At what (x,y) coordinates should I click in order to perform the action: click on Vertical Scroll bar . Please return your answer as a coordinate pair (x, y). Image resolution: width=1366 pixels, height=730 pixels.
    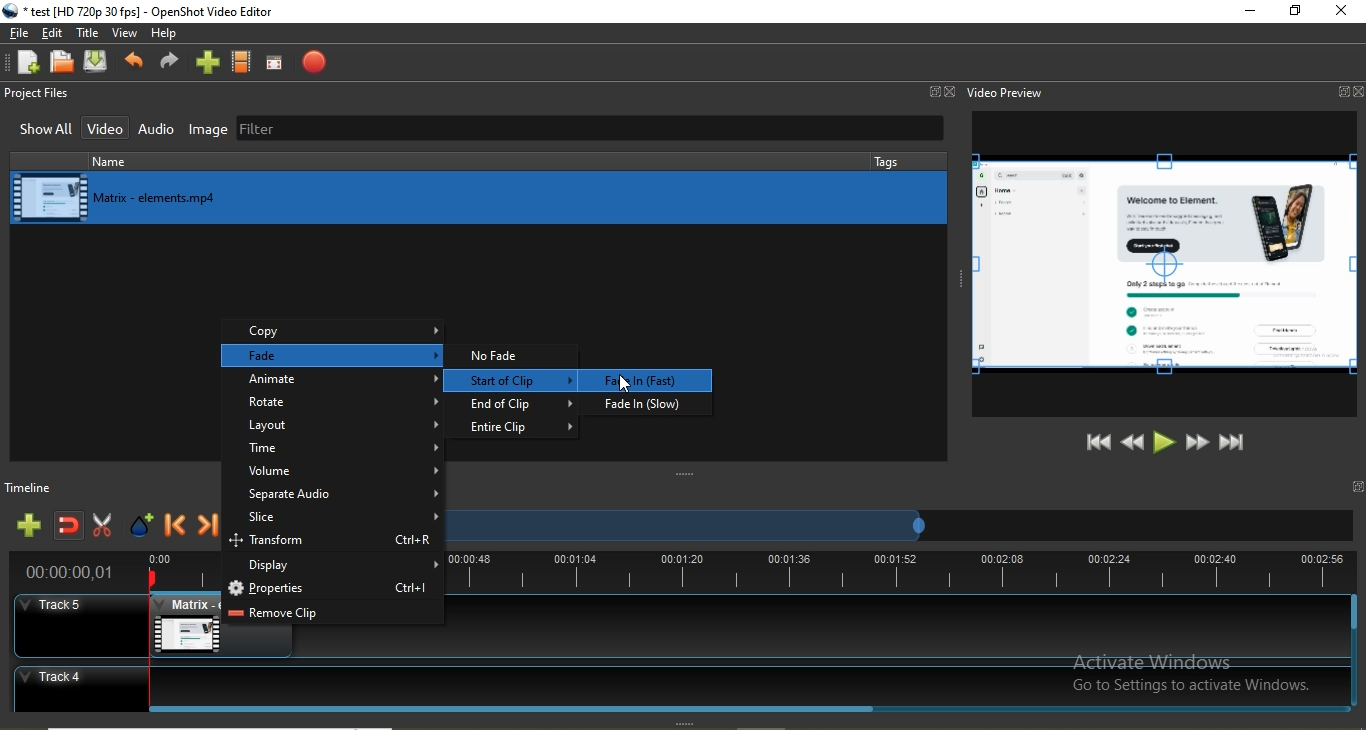
    Looking at the image, I should click on (1357, 652).